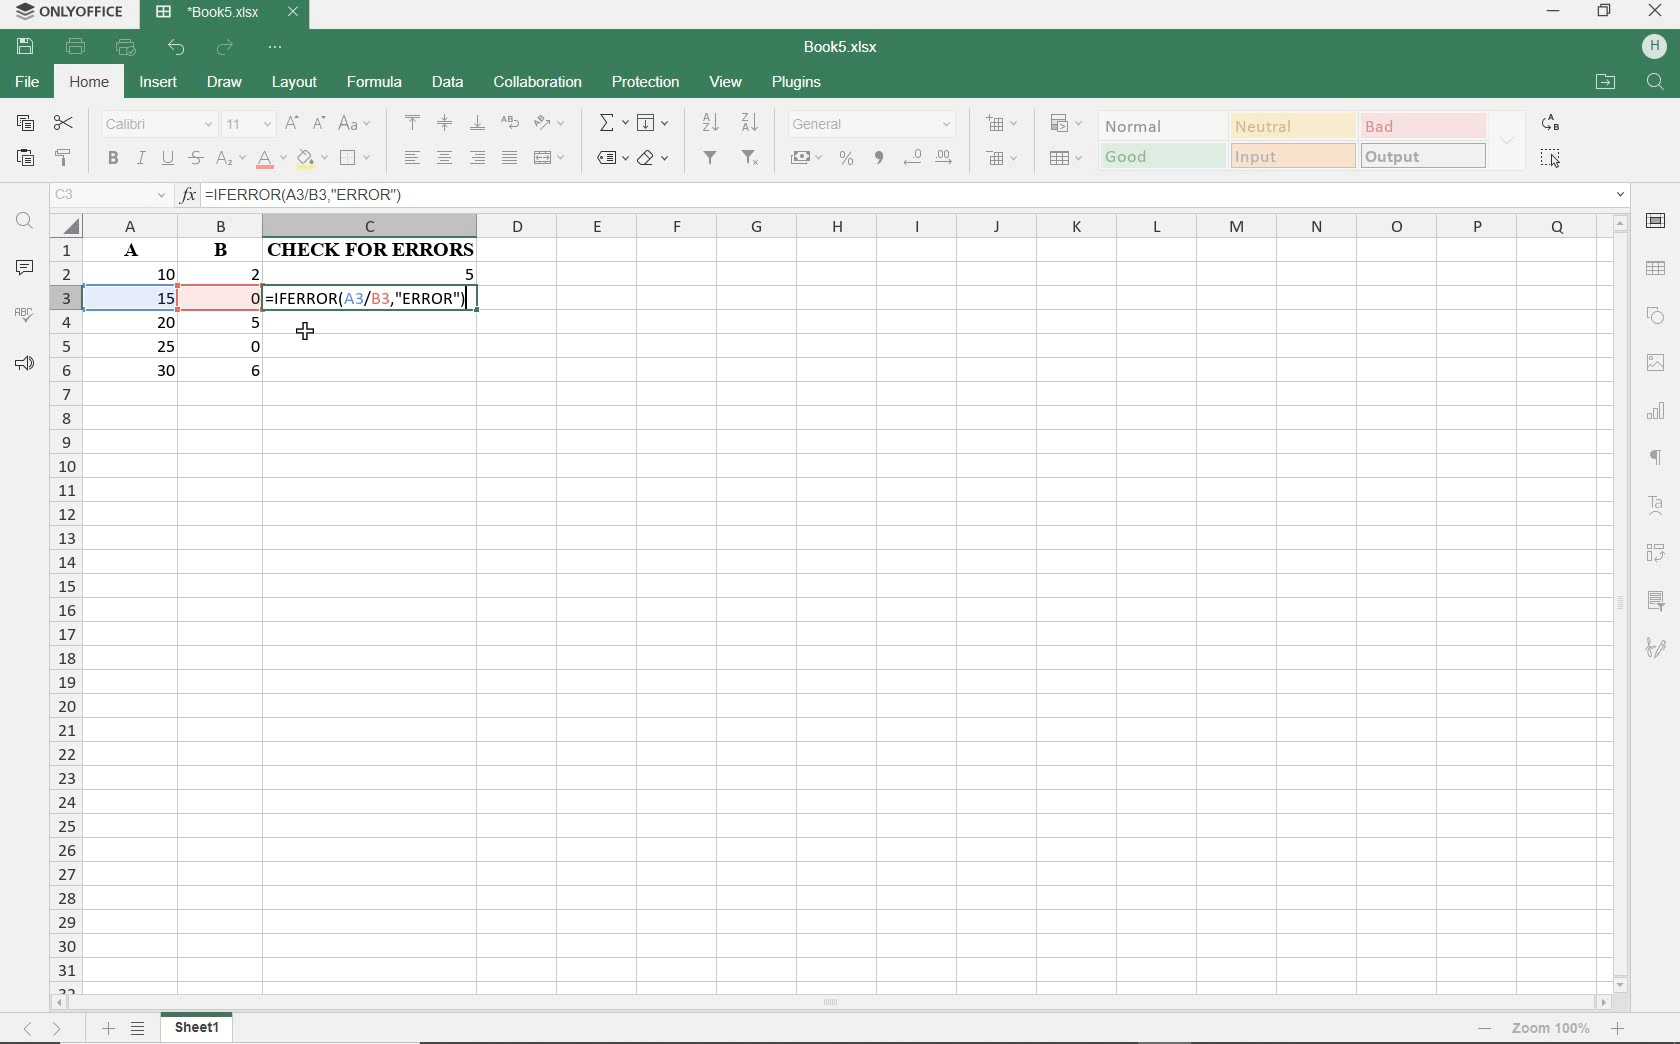  What do you see at coordinates (1658, 266) in the screenshot?
I see `` at bounding box center [1658, 266].